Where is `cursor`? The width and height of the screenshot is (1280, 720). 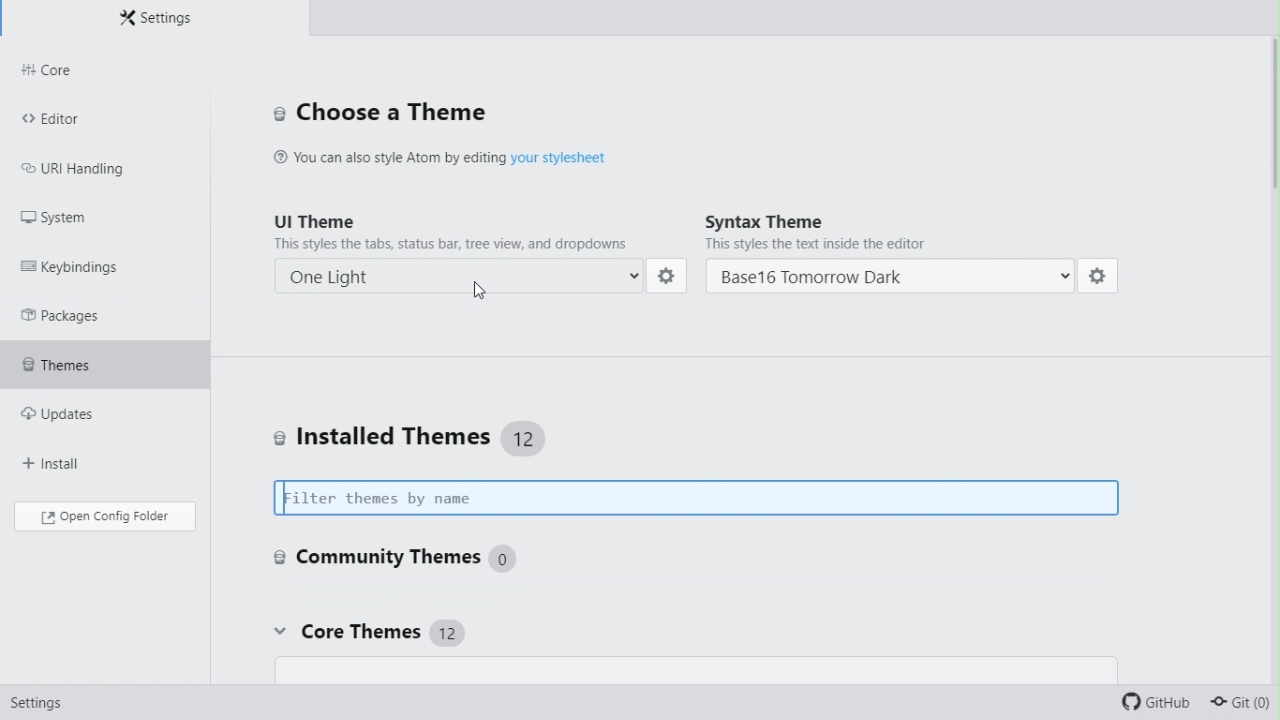
cursor is located at coordinates (483, 295).